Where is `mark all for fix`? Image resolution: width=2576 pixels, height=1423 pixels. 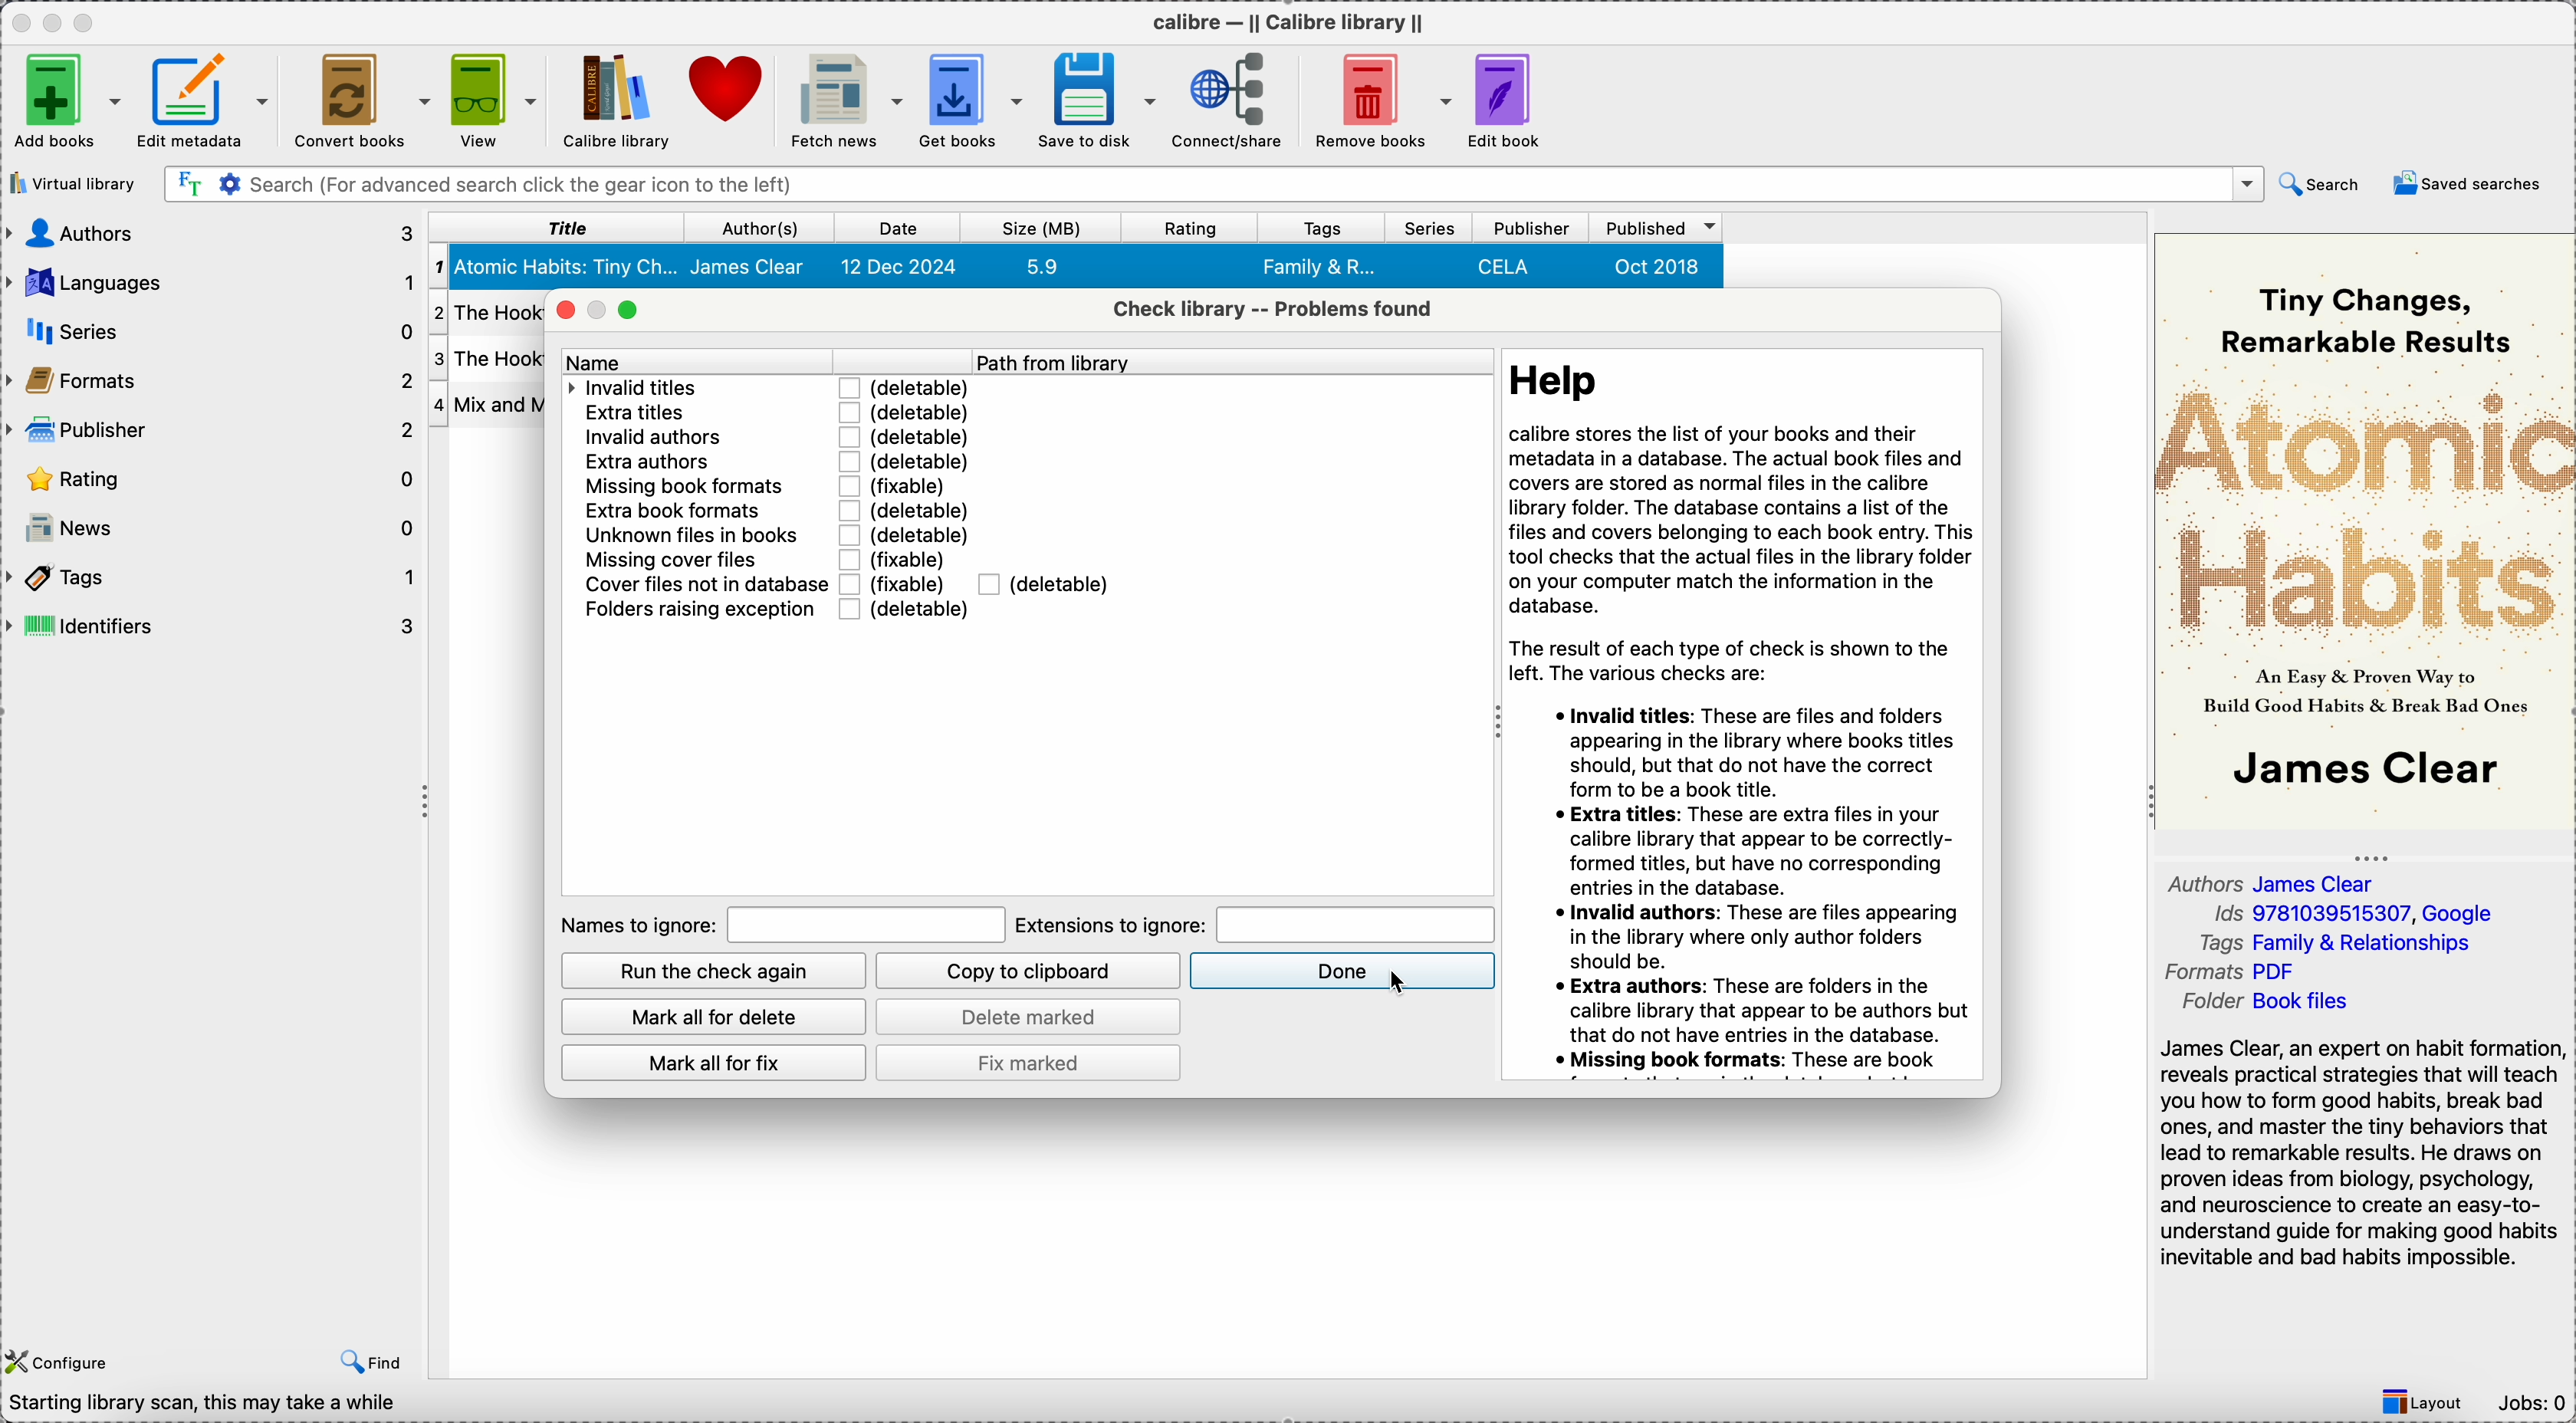 mark all for fix is located at coordinates (711, 1063).